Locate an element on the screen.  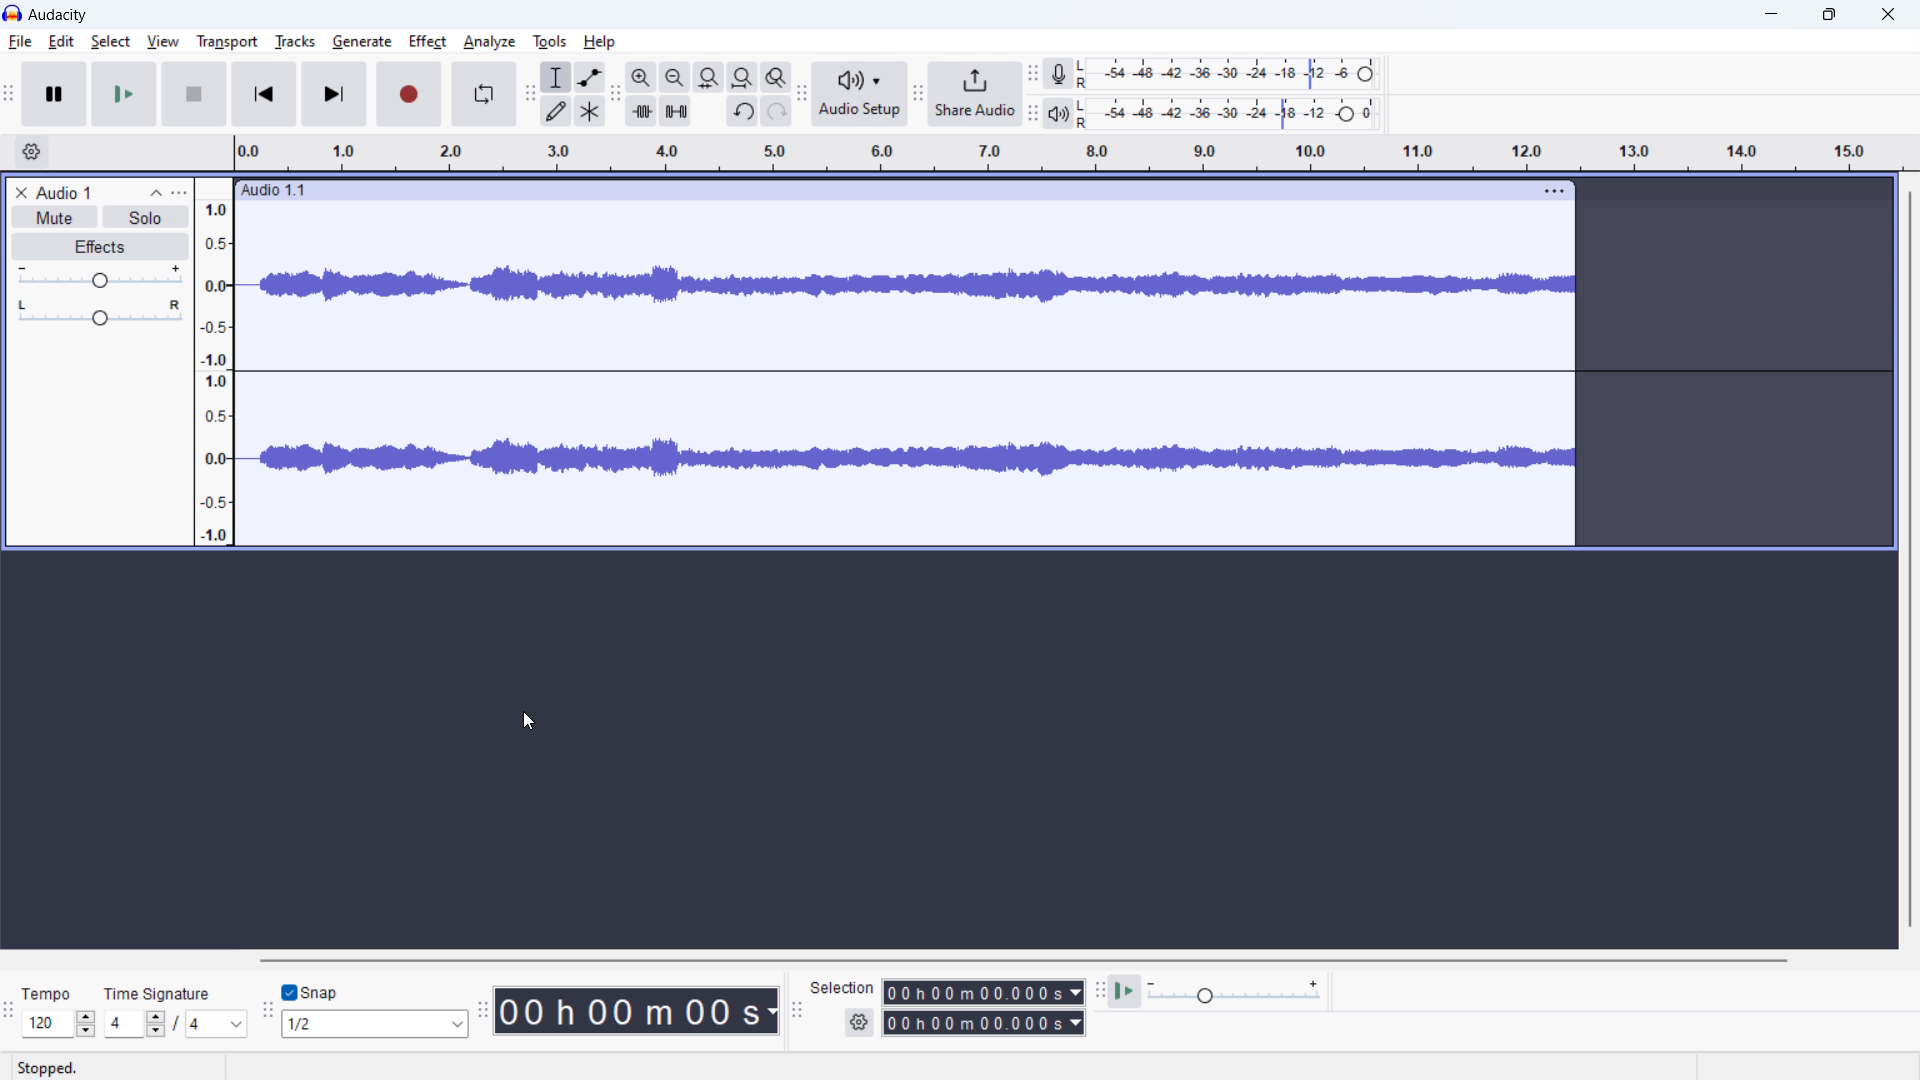
time signature toolbar is located at coordinates (13, 1008).